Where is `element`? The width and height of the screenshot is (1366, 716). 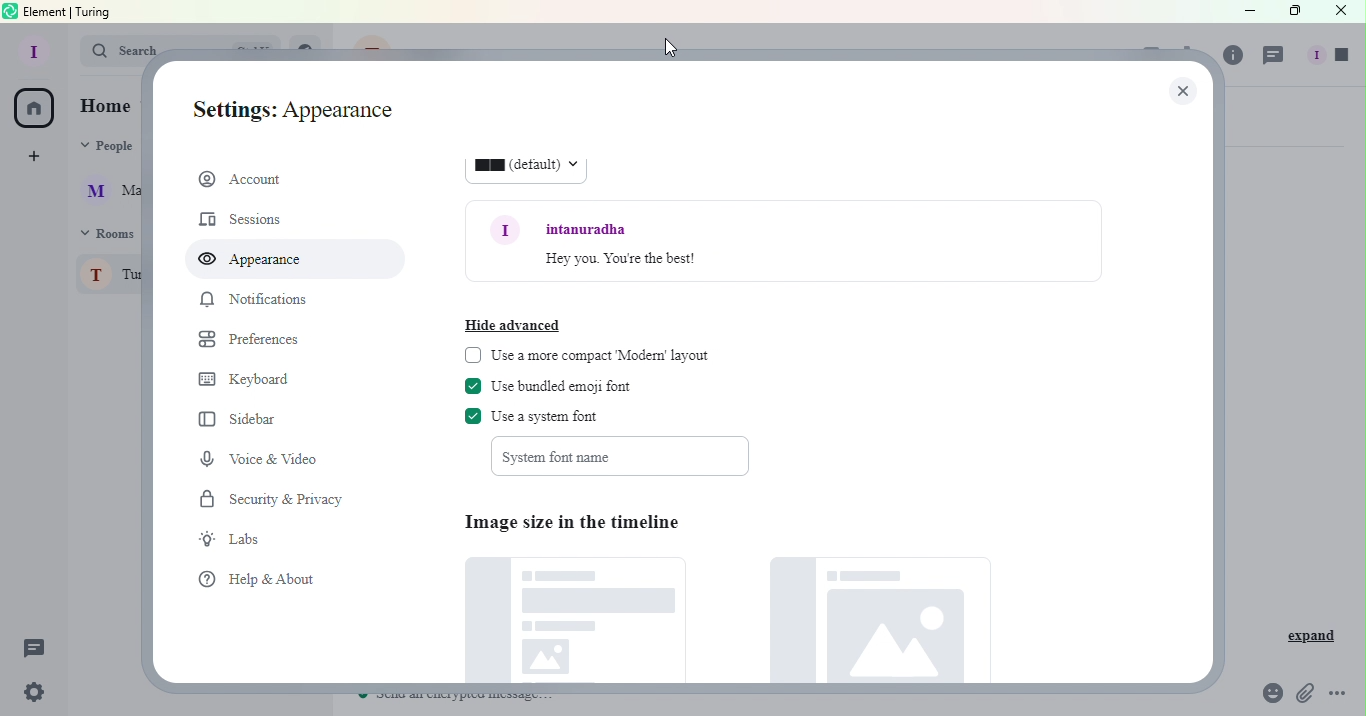 element is located at coordinates (46, 11).